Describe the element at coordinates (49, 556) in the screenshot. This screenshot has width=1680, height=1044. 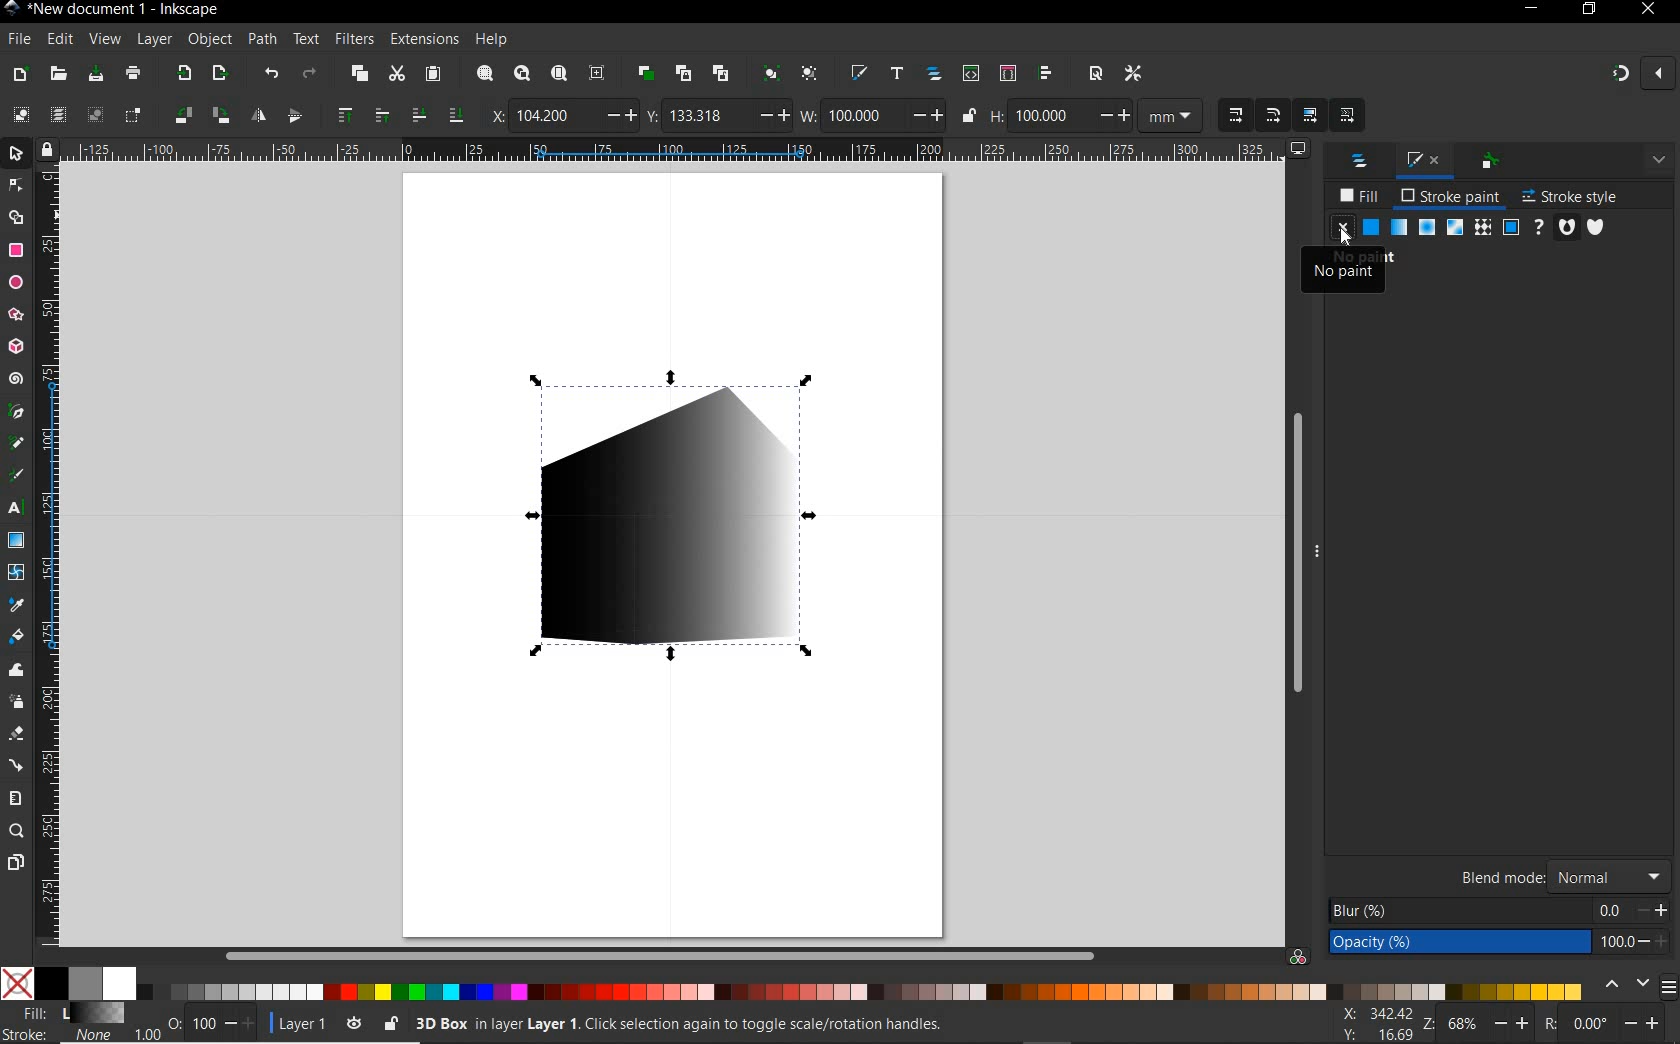
I see `RULER` at that location.